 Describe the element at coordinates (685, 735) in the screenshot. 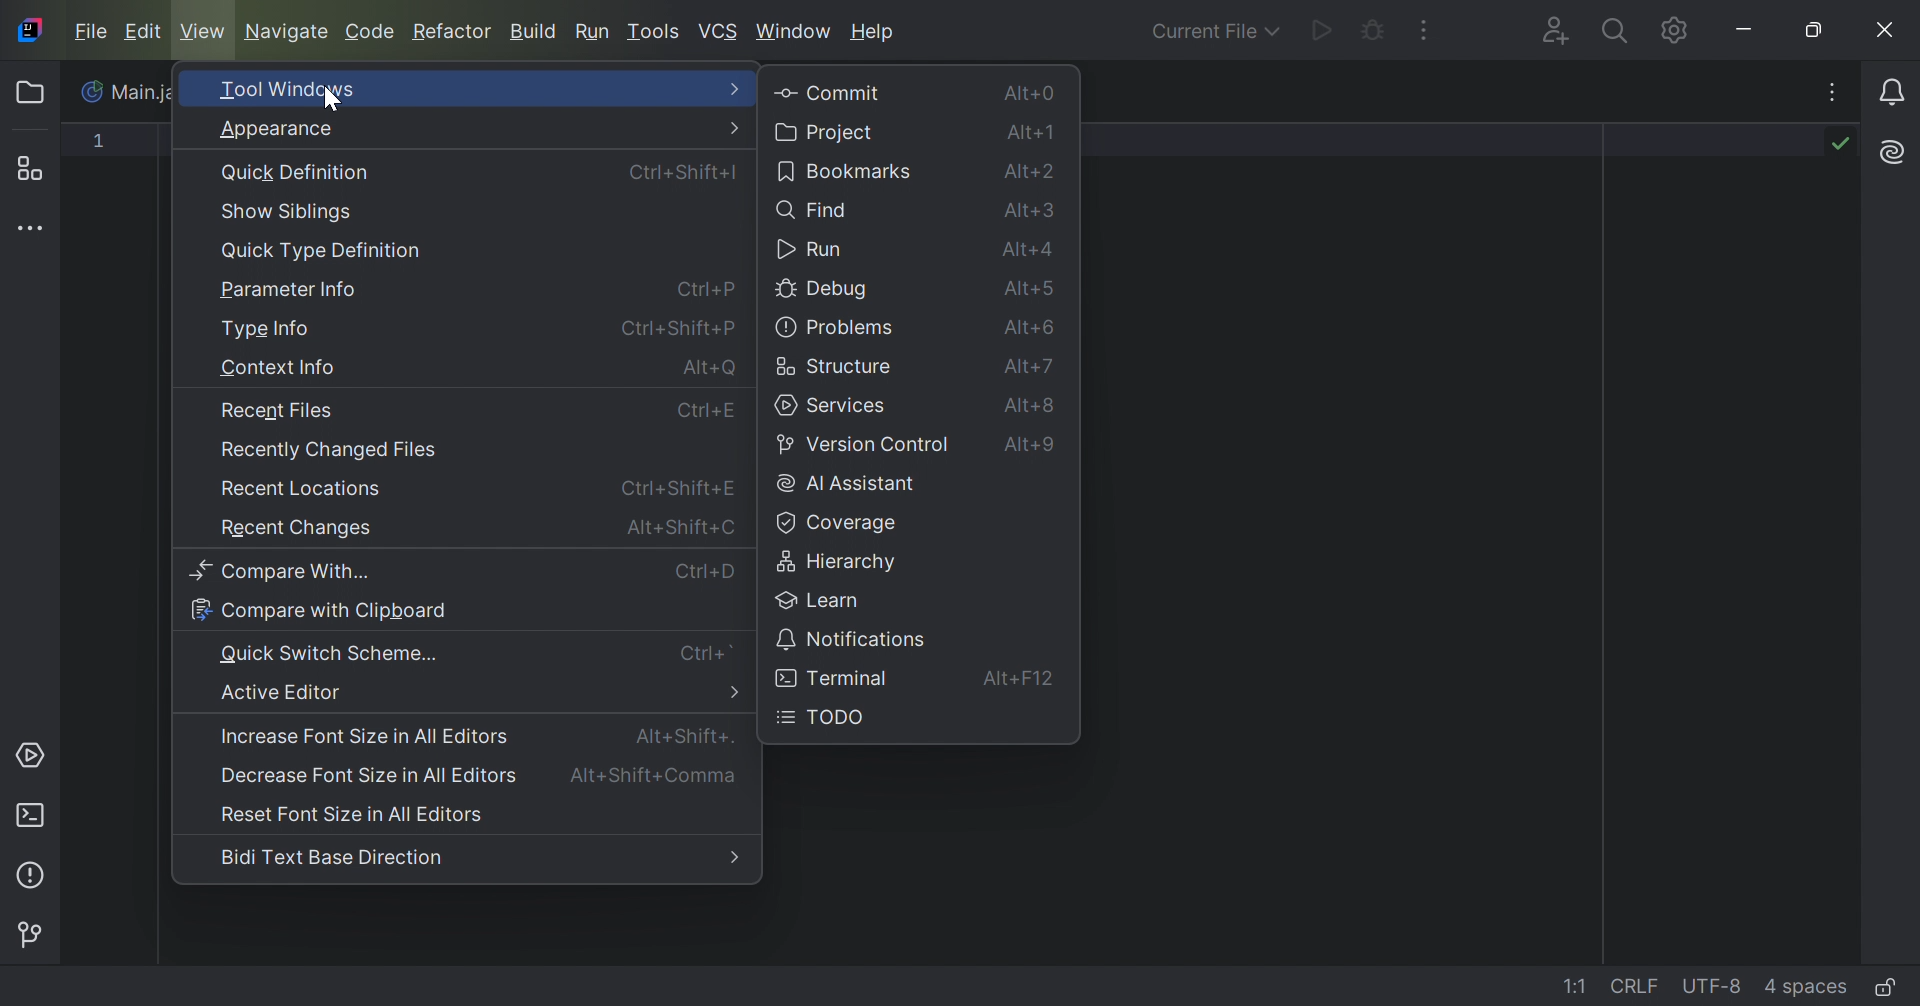

I see `Alt+Shift+,` at that location.